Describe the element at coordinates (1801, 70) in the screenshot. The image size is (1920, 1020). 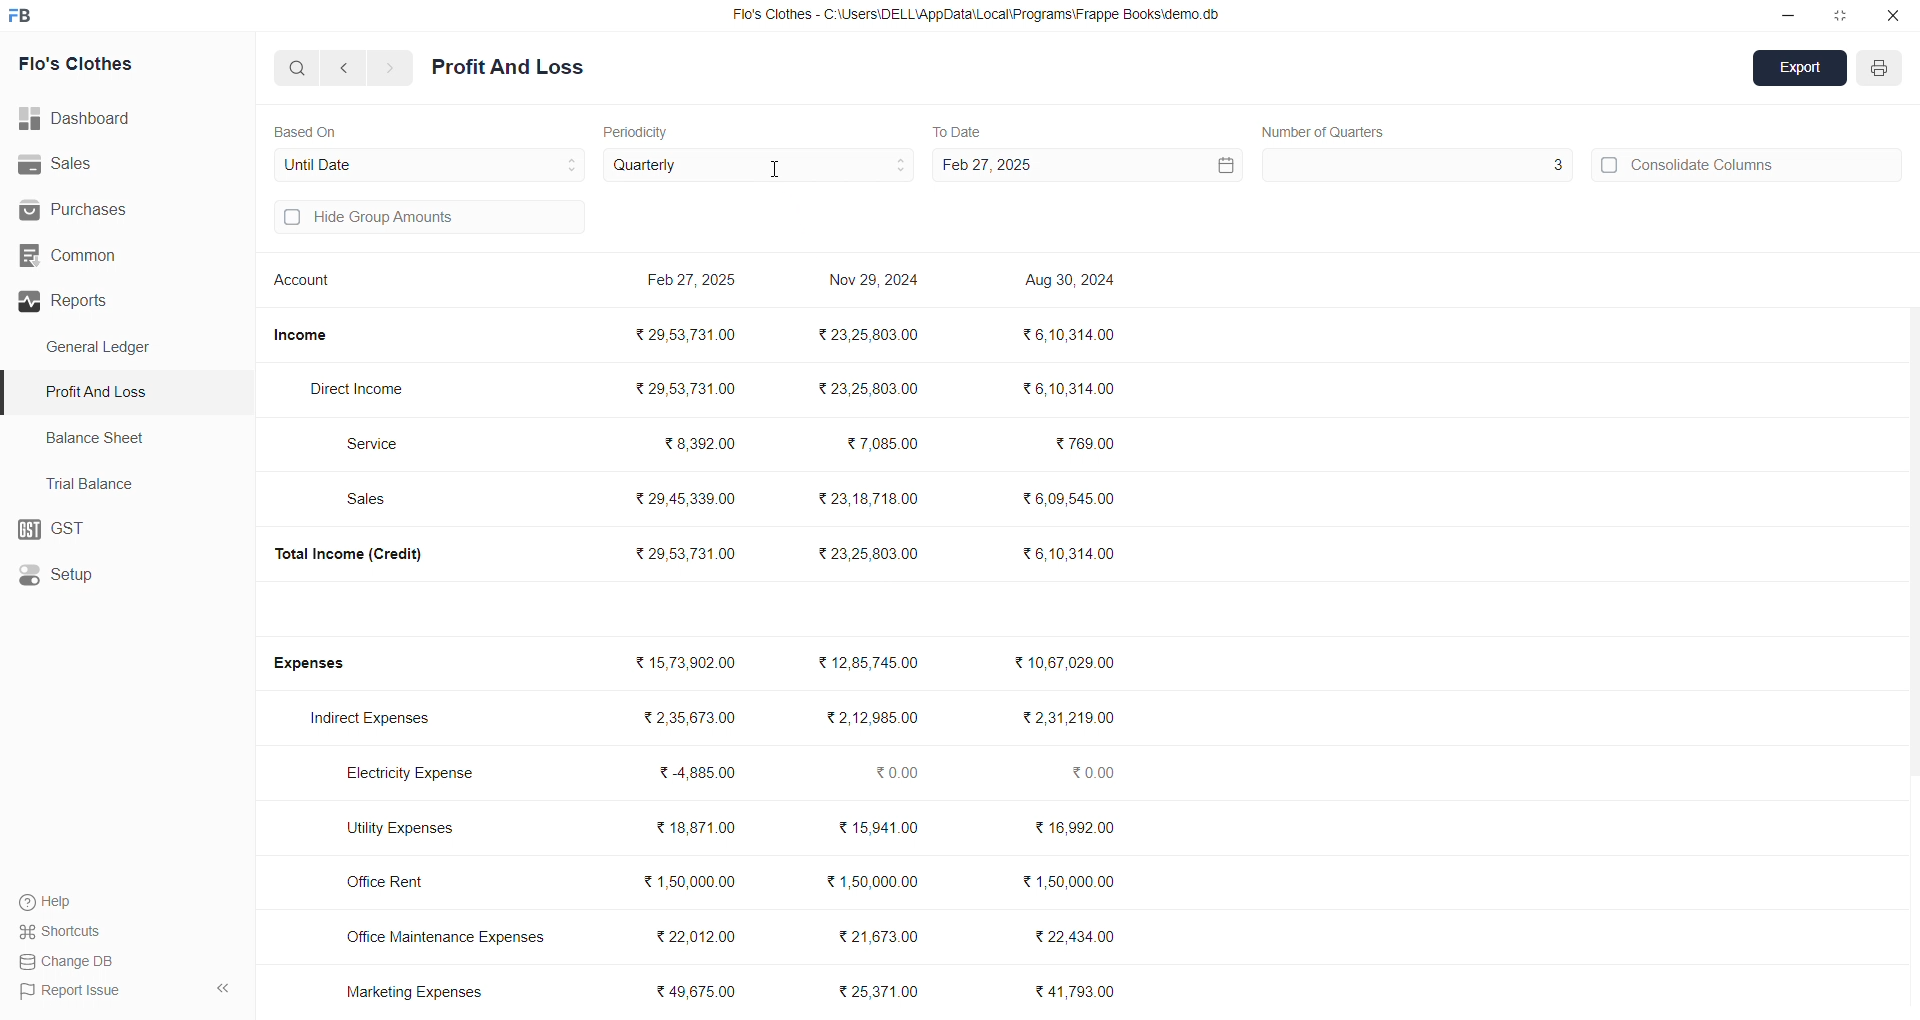
I see `Export` at that location.